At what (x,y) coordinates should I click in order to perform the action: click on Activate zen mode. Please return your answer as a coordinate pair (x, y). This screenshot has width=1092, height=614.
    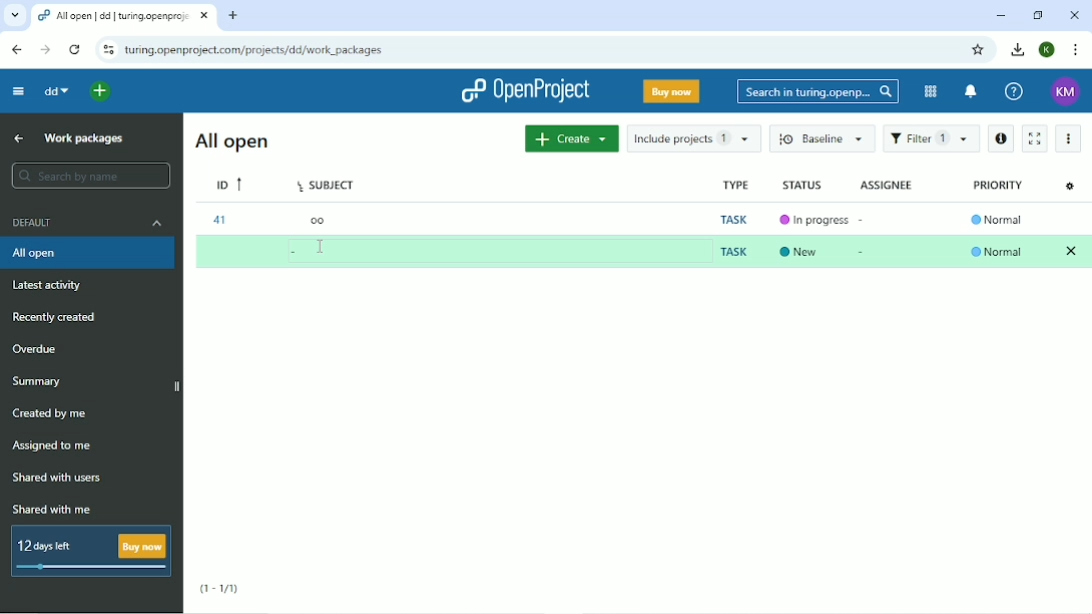
    Looking at the image, I should click on (1036, 139).